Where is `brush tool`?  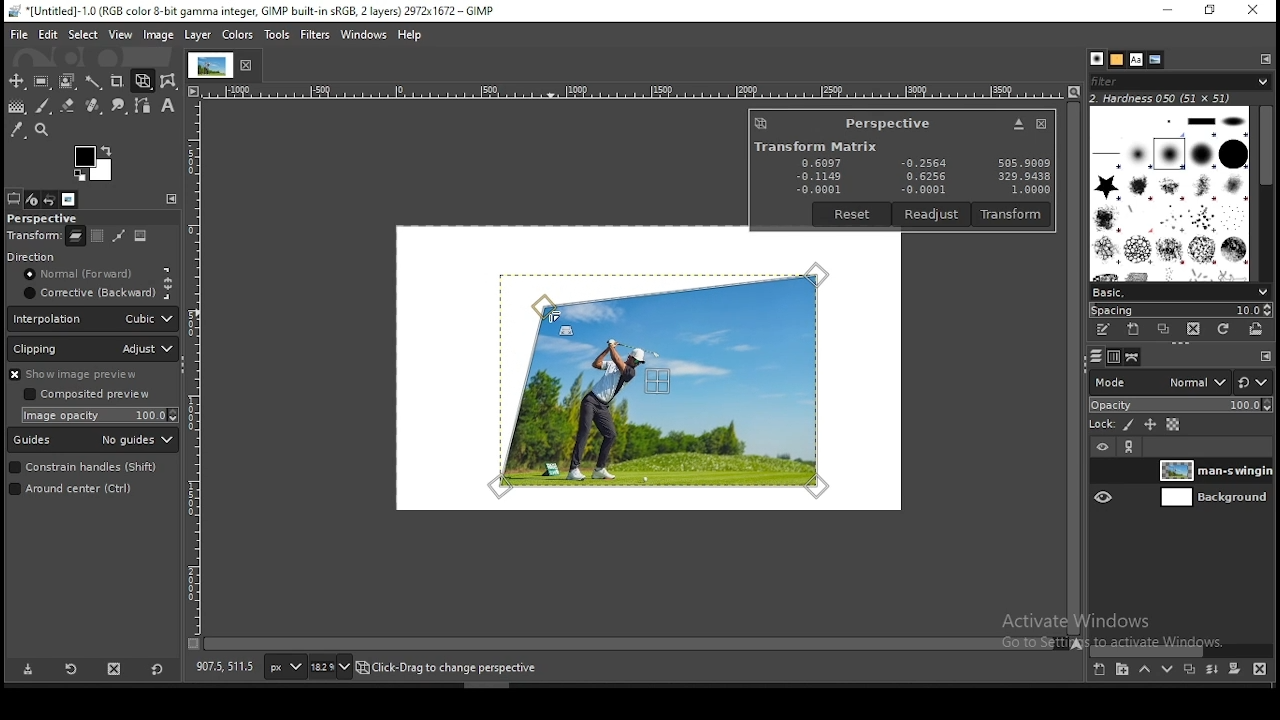 brush tool is located at coordinates (44, 105).